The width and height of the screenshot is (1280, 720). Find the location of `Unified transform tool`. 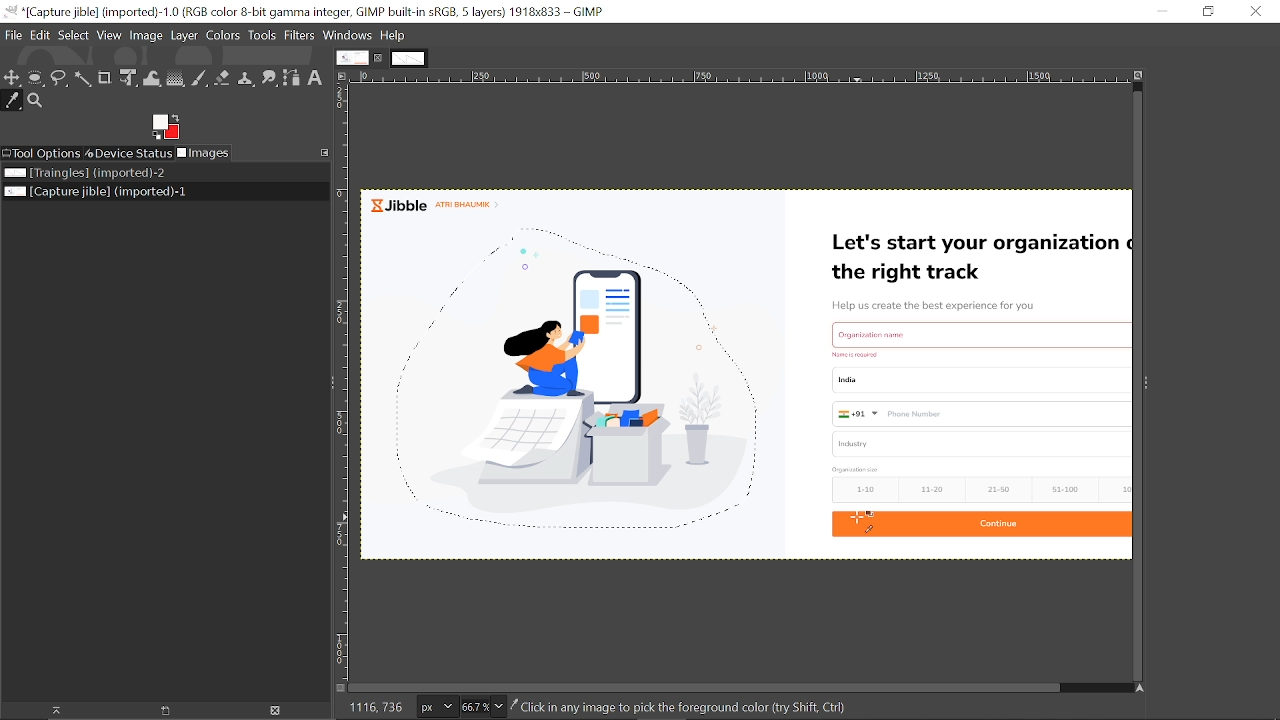

Unified transform tool is located at coordinates (127, 78).